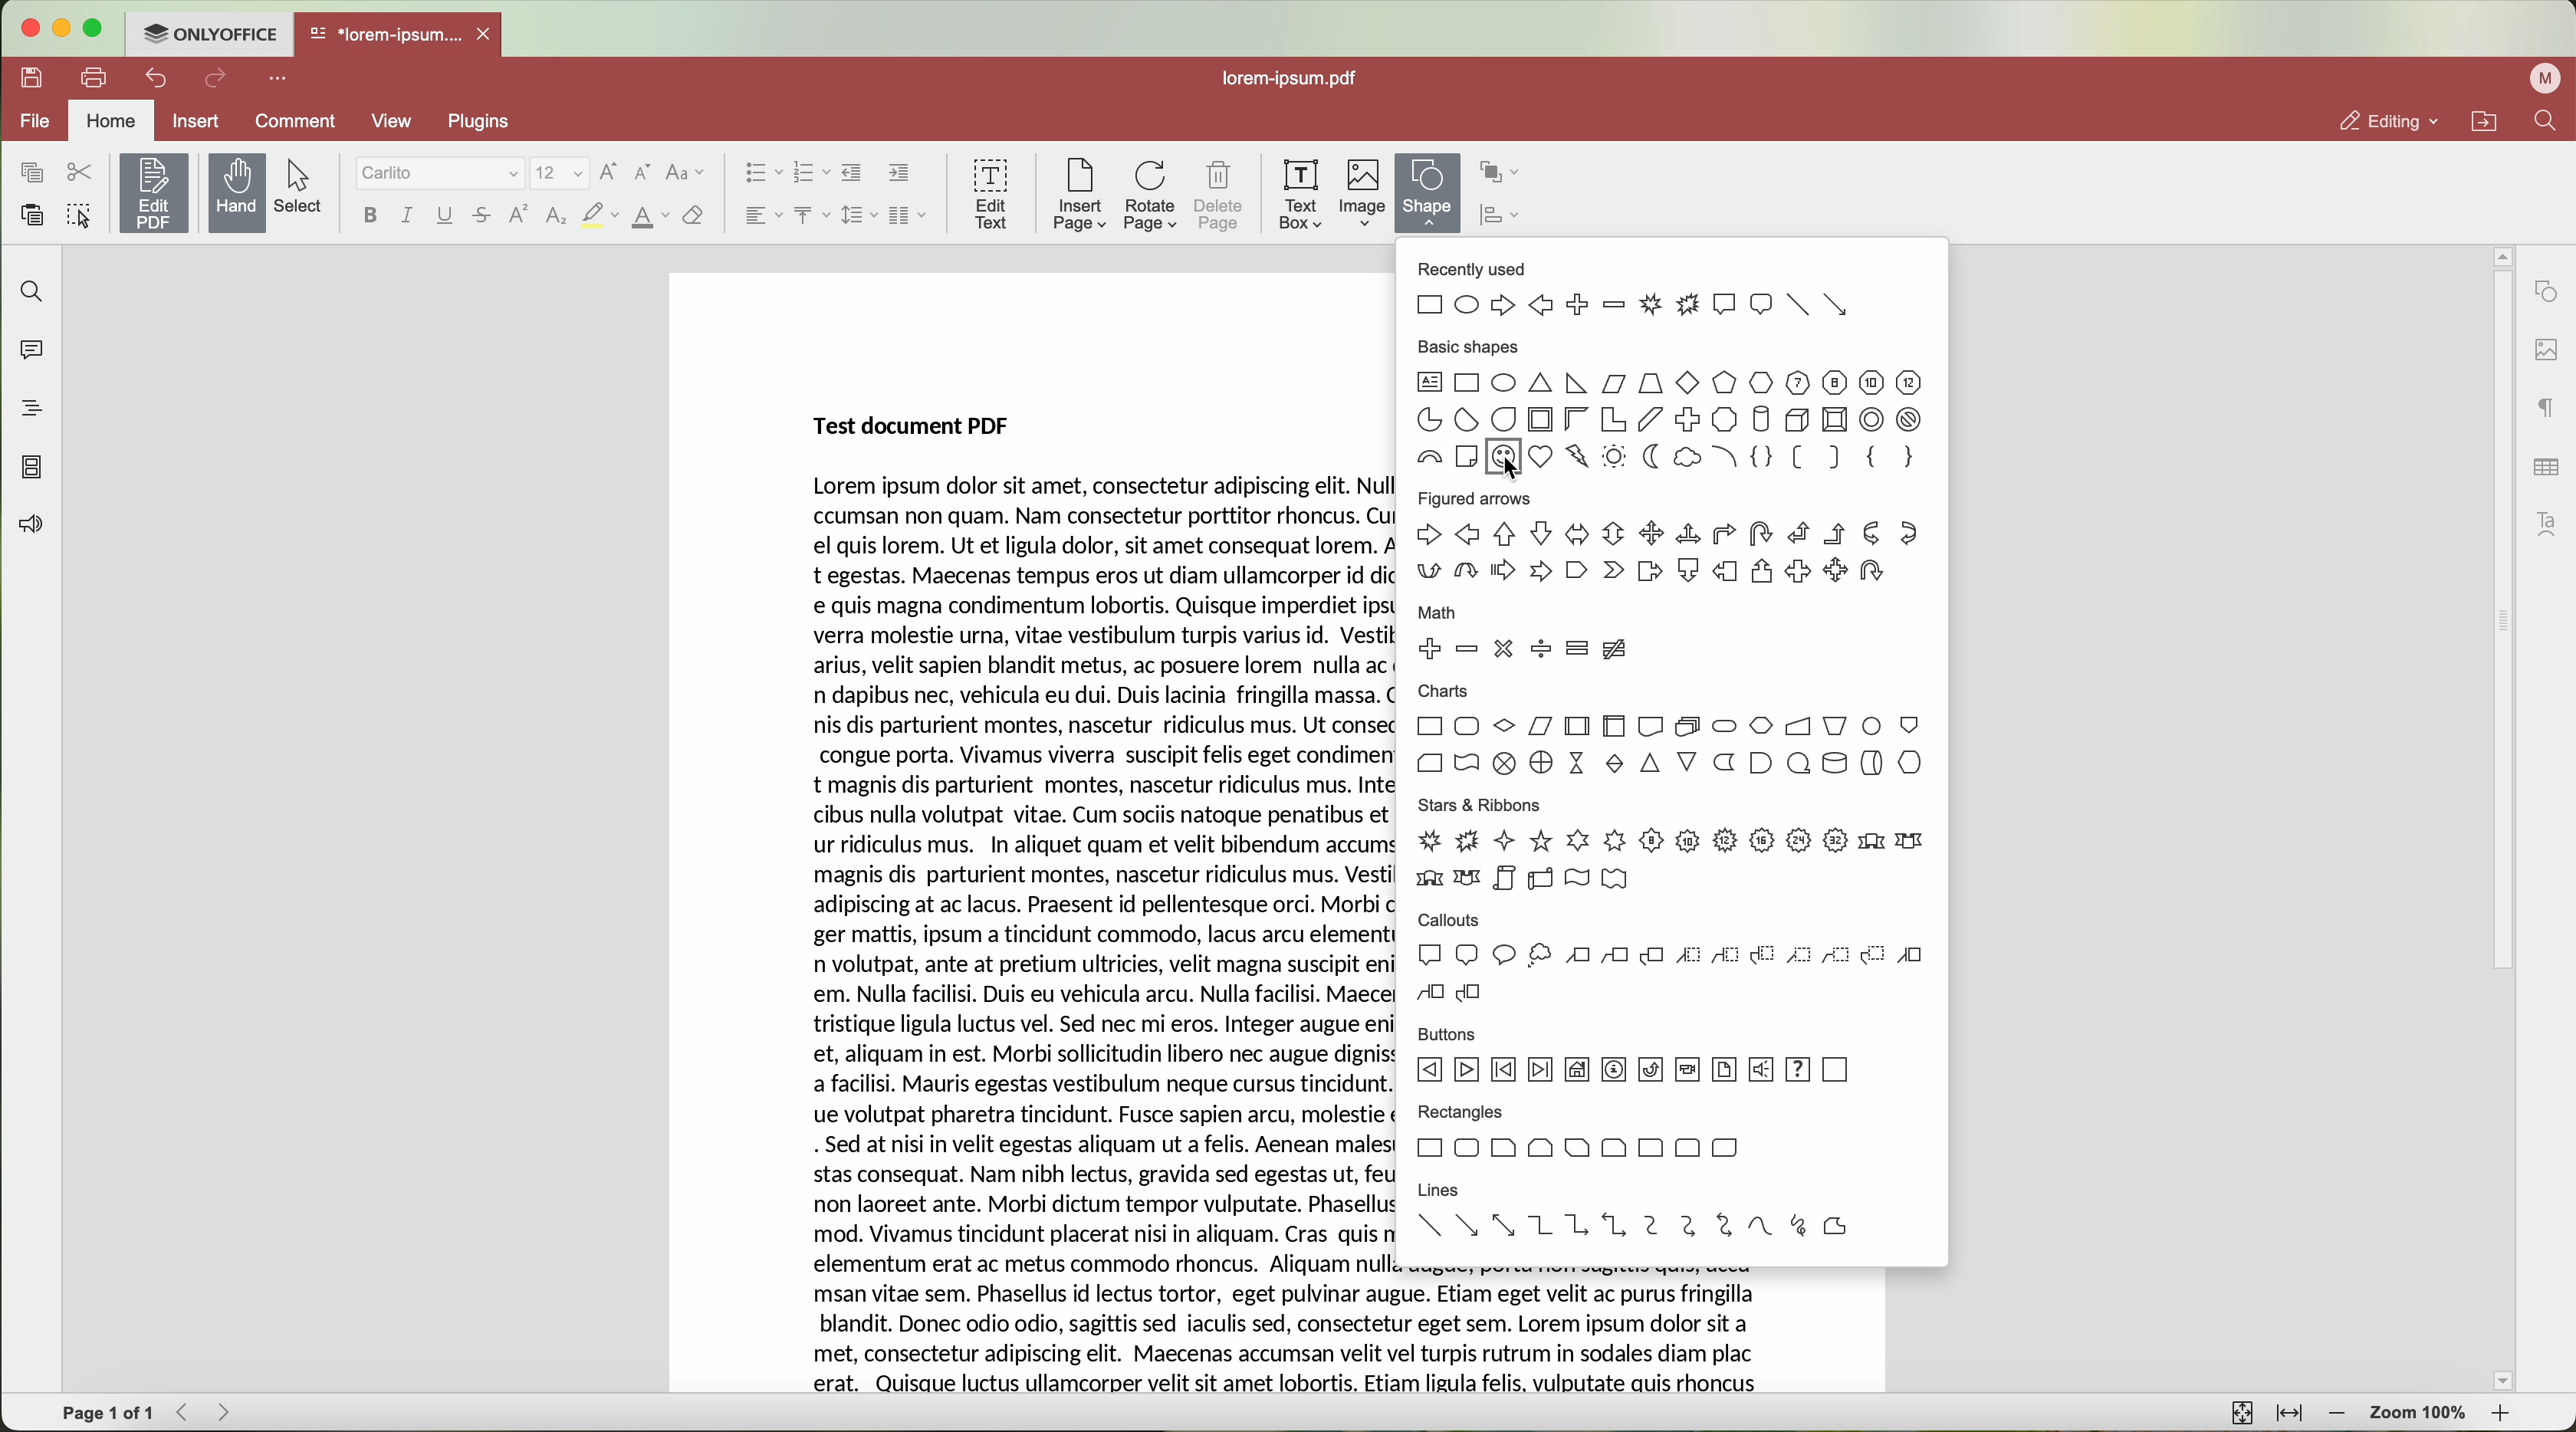 This screenshot has height=1432, width=2576. What do you see at coordinates (503, 122) in the screenshot?
I see `plugins` at bounding box center [503, 122].